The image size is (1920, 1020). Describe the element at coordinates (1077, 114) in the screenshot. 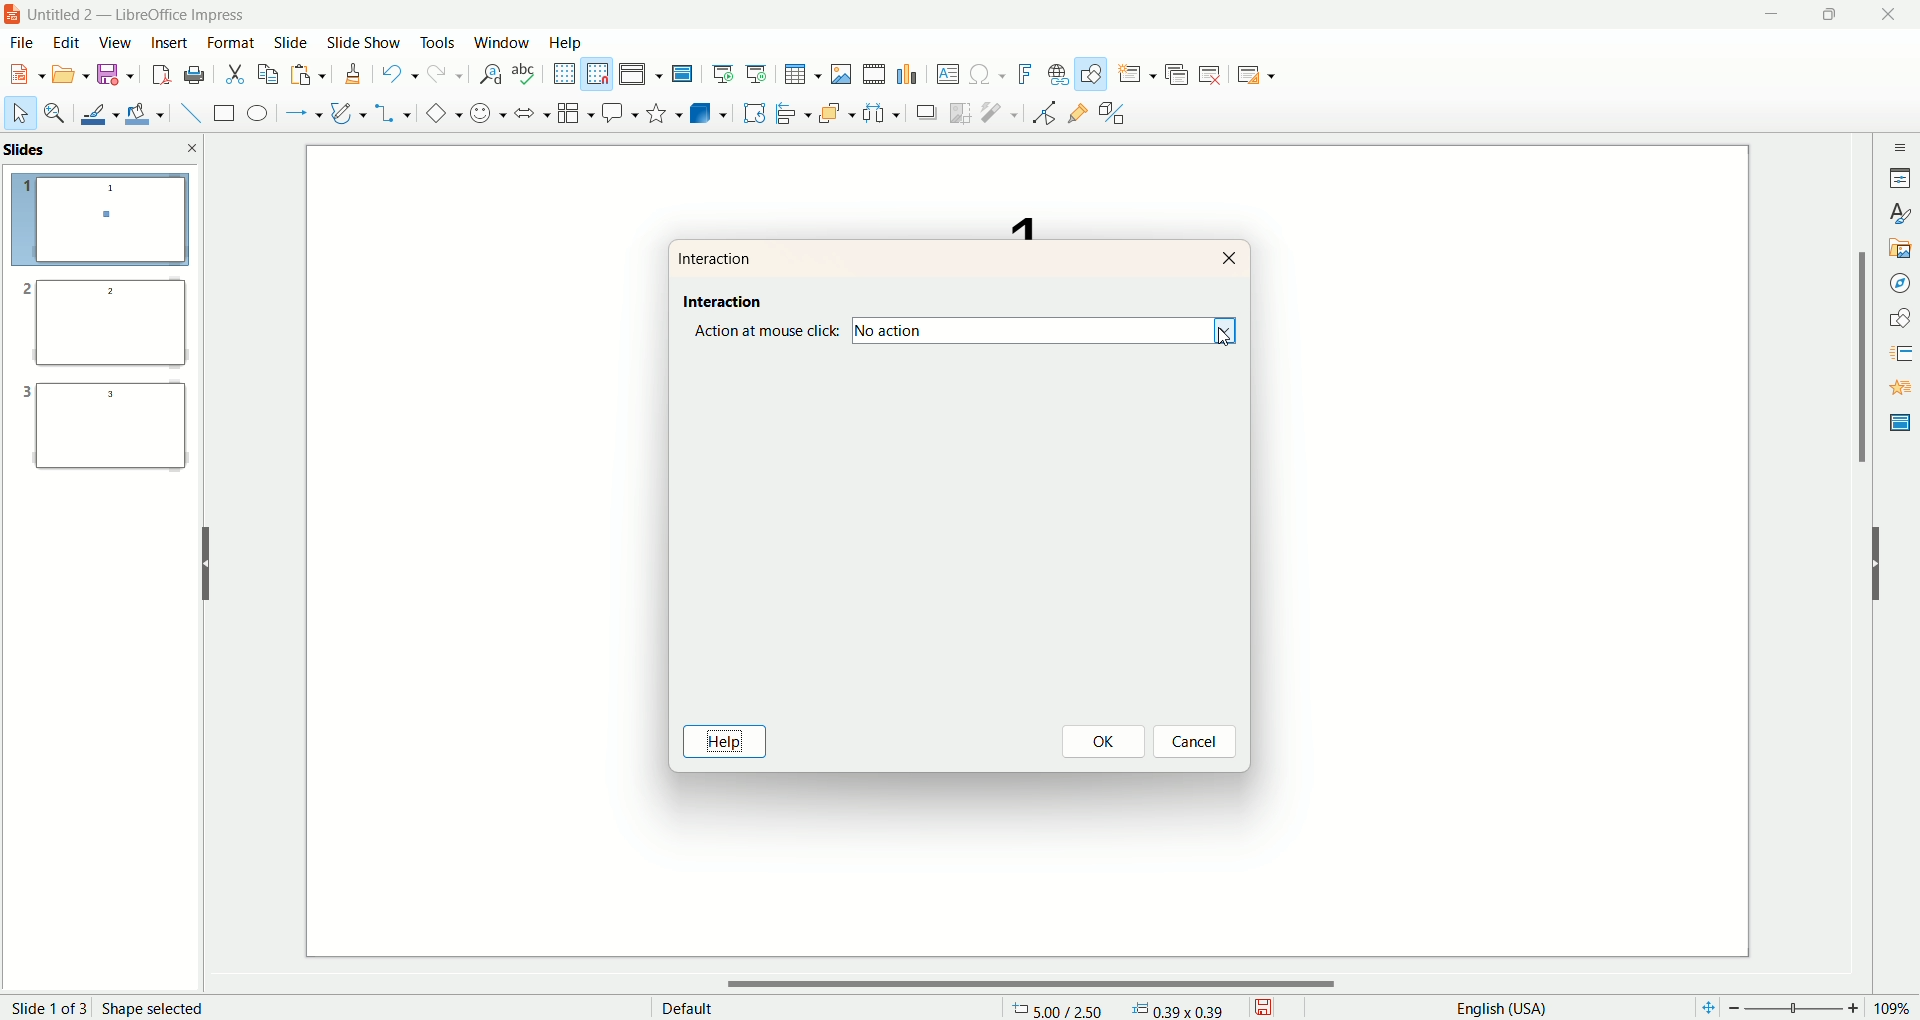

I see `gluepoint function` at that location.